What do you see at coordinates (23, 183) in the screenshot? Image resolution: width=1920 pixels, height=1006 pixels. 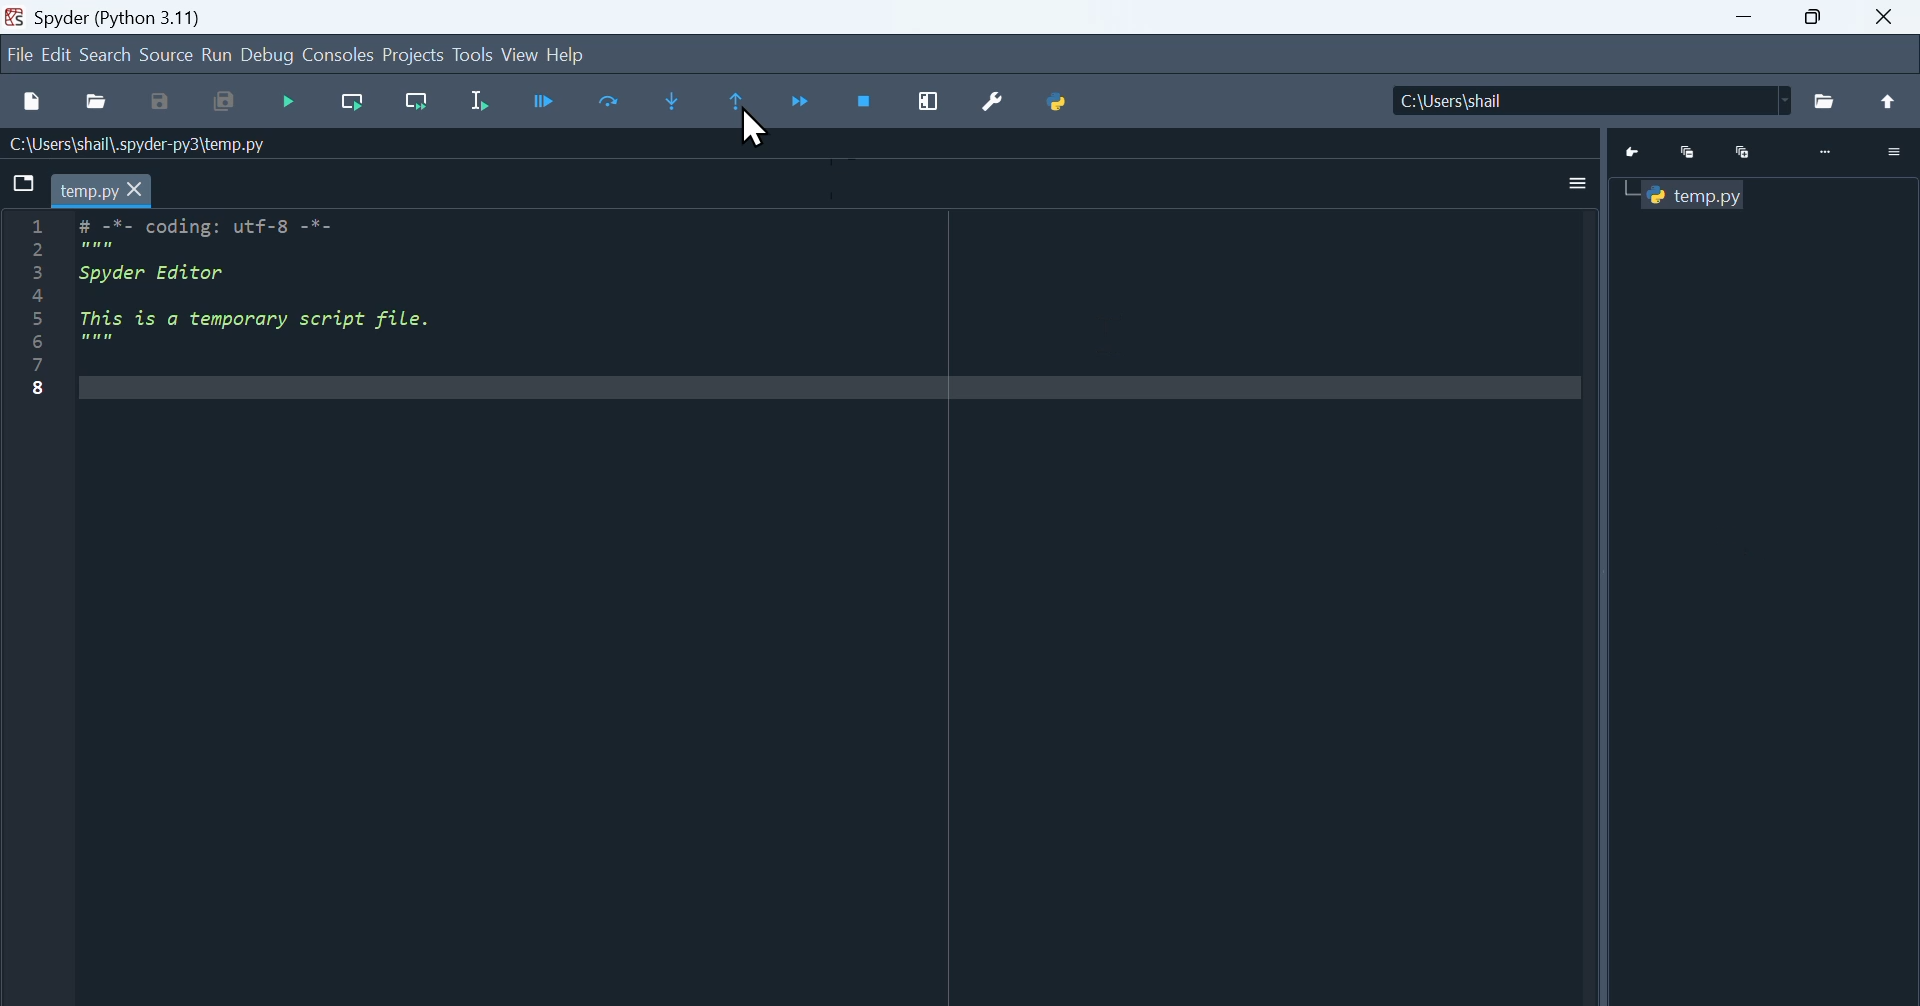 I see `Browse tabs` at bounding box center [23, 183].